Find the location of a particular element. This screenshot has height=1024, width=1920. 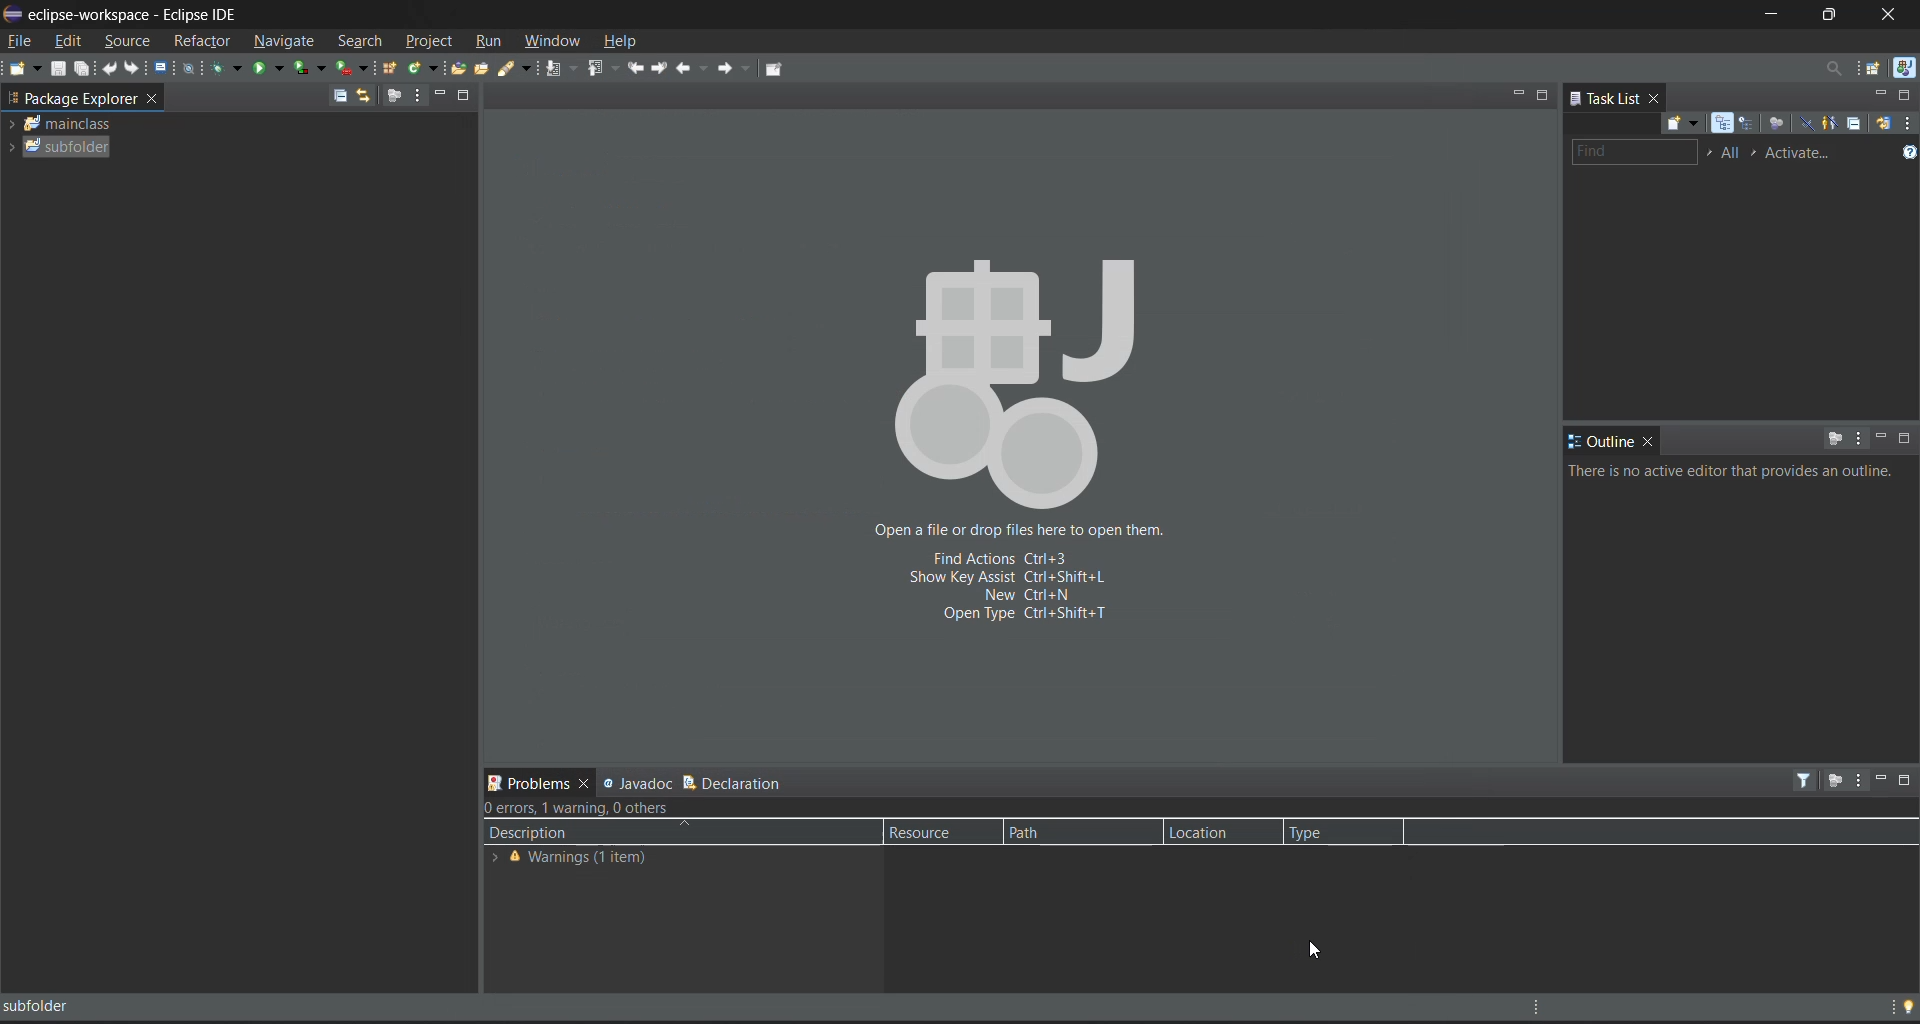

save all is located at coordinates (86, 70).